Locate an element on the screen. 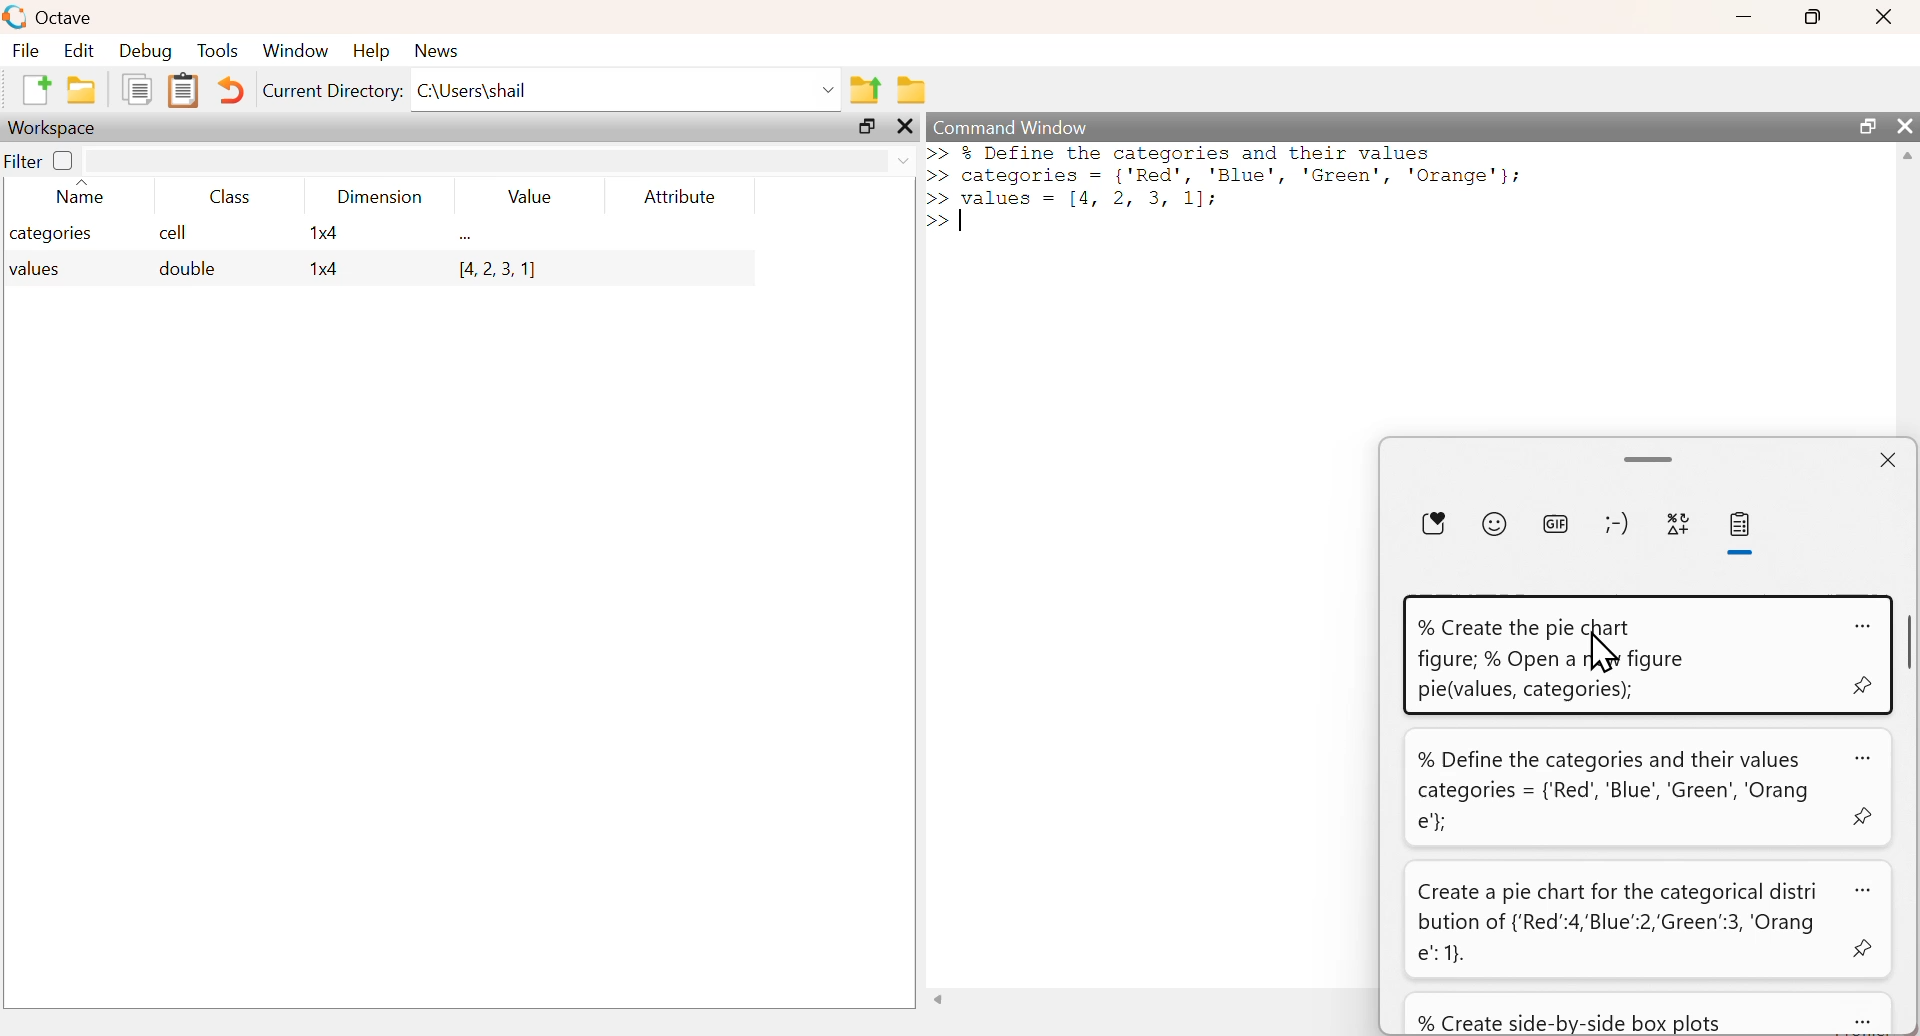 This screenshot has width=1920, height=1036. categories is located at coordinates (56, 234).